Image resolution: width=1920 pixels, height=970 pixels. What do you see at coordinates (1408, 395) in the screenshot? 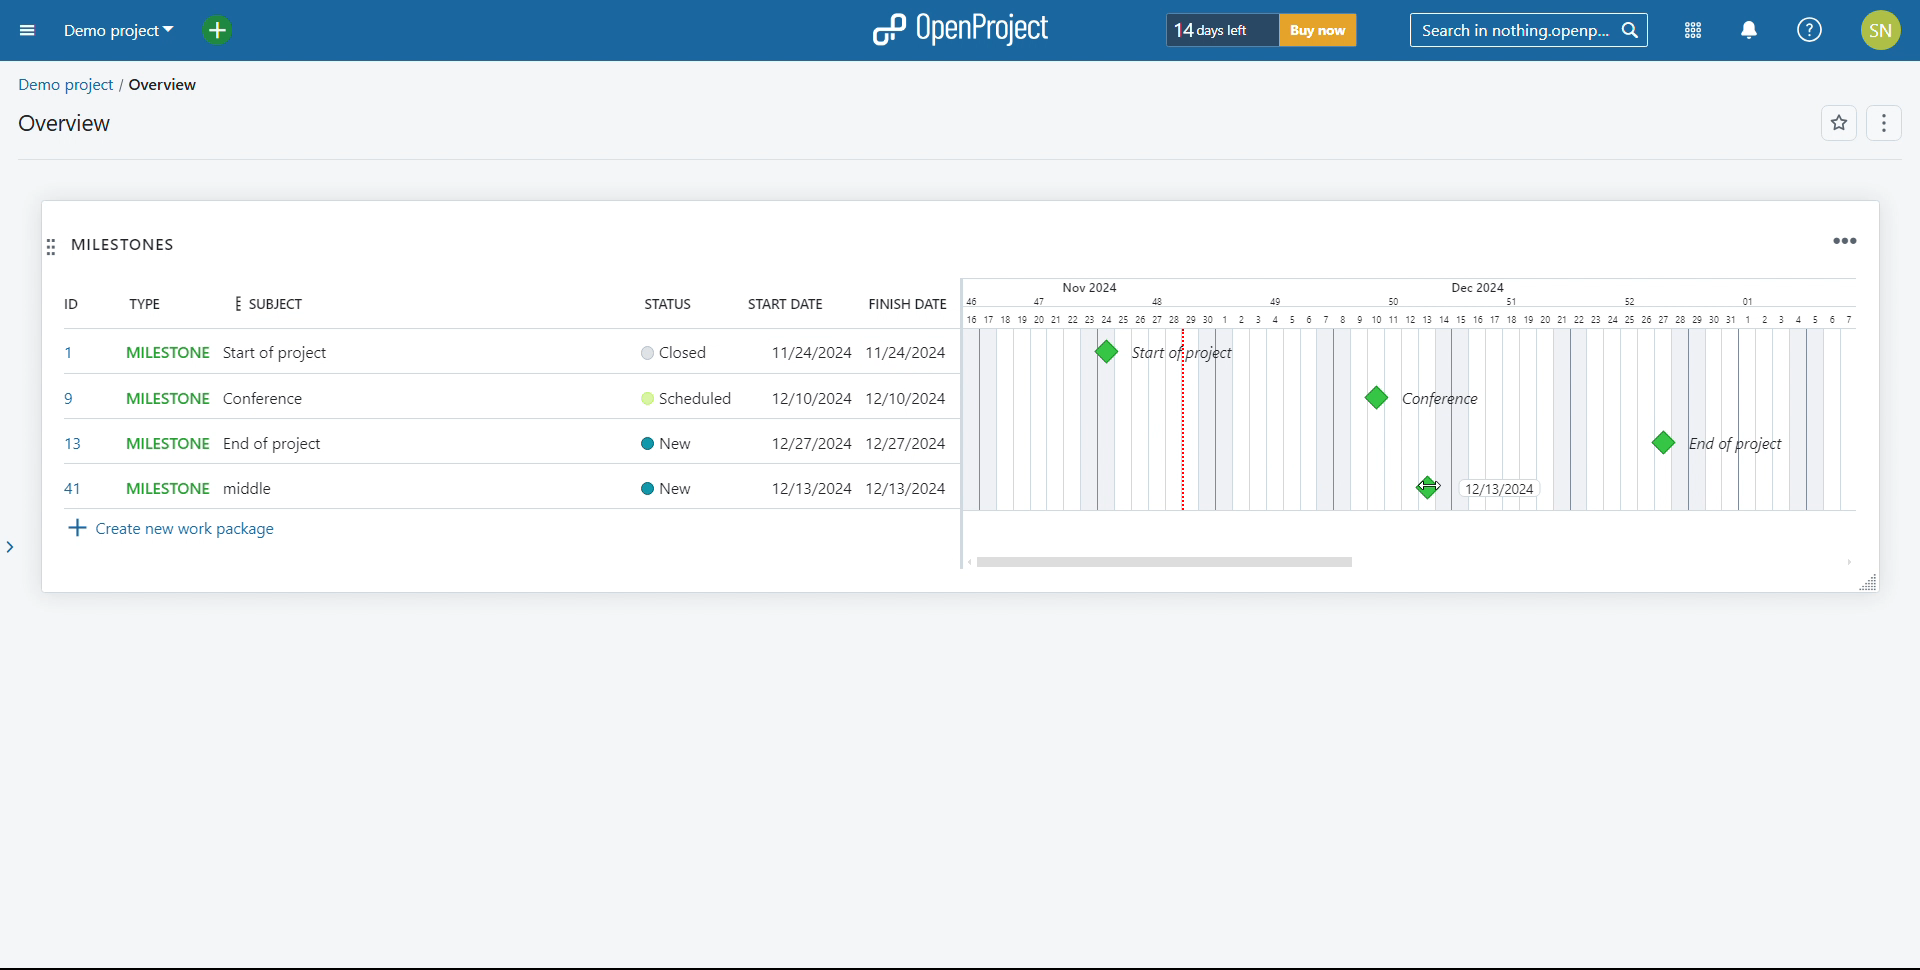
I see `calendar view` at bounding box center [1408, 395].